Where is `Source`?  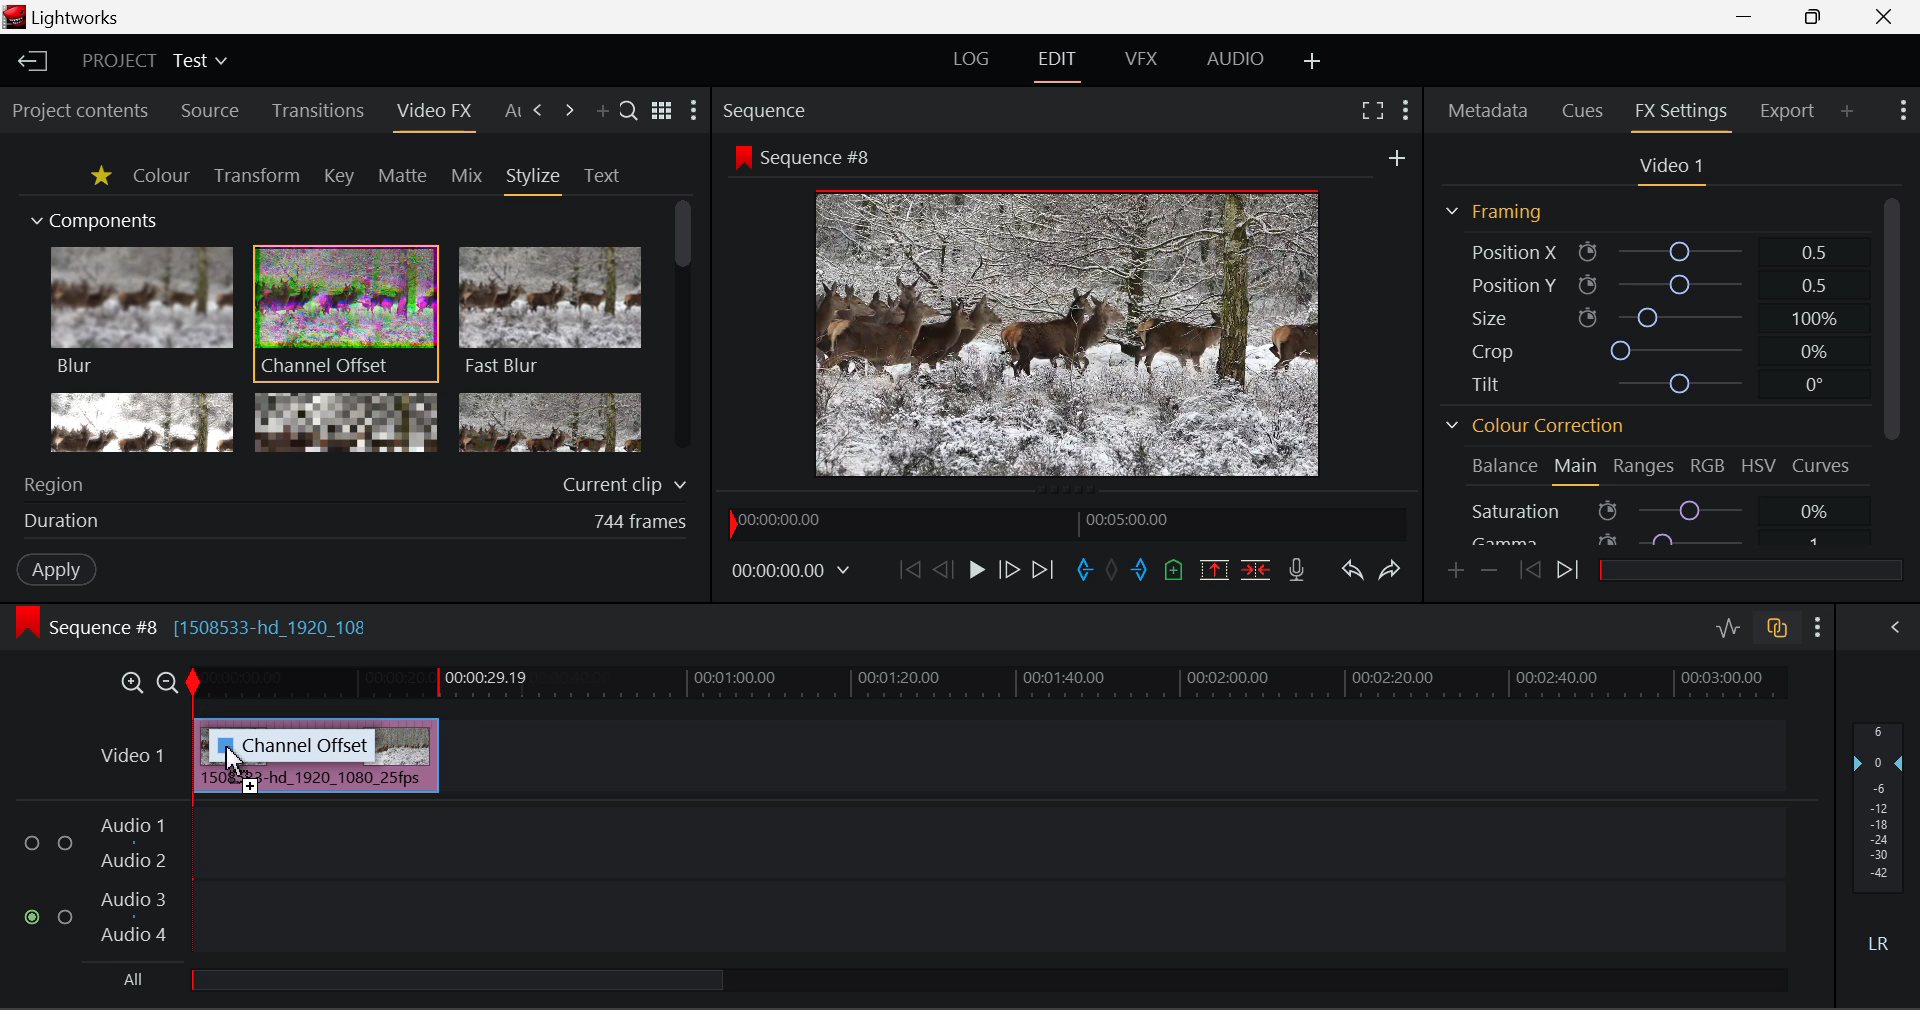
Source is located at coordinates (212, 110).